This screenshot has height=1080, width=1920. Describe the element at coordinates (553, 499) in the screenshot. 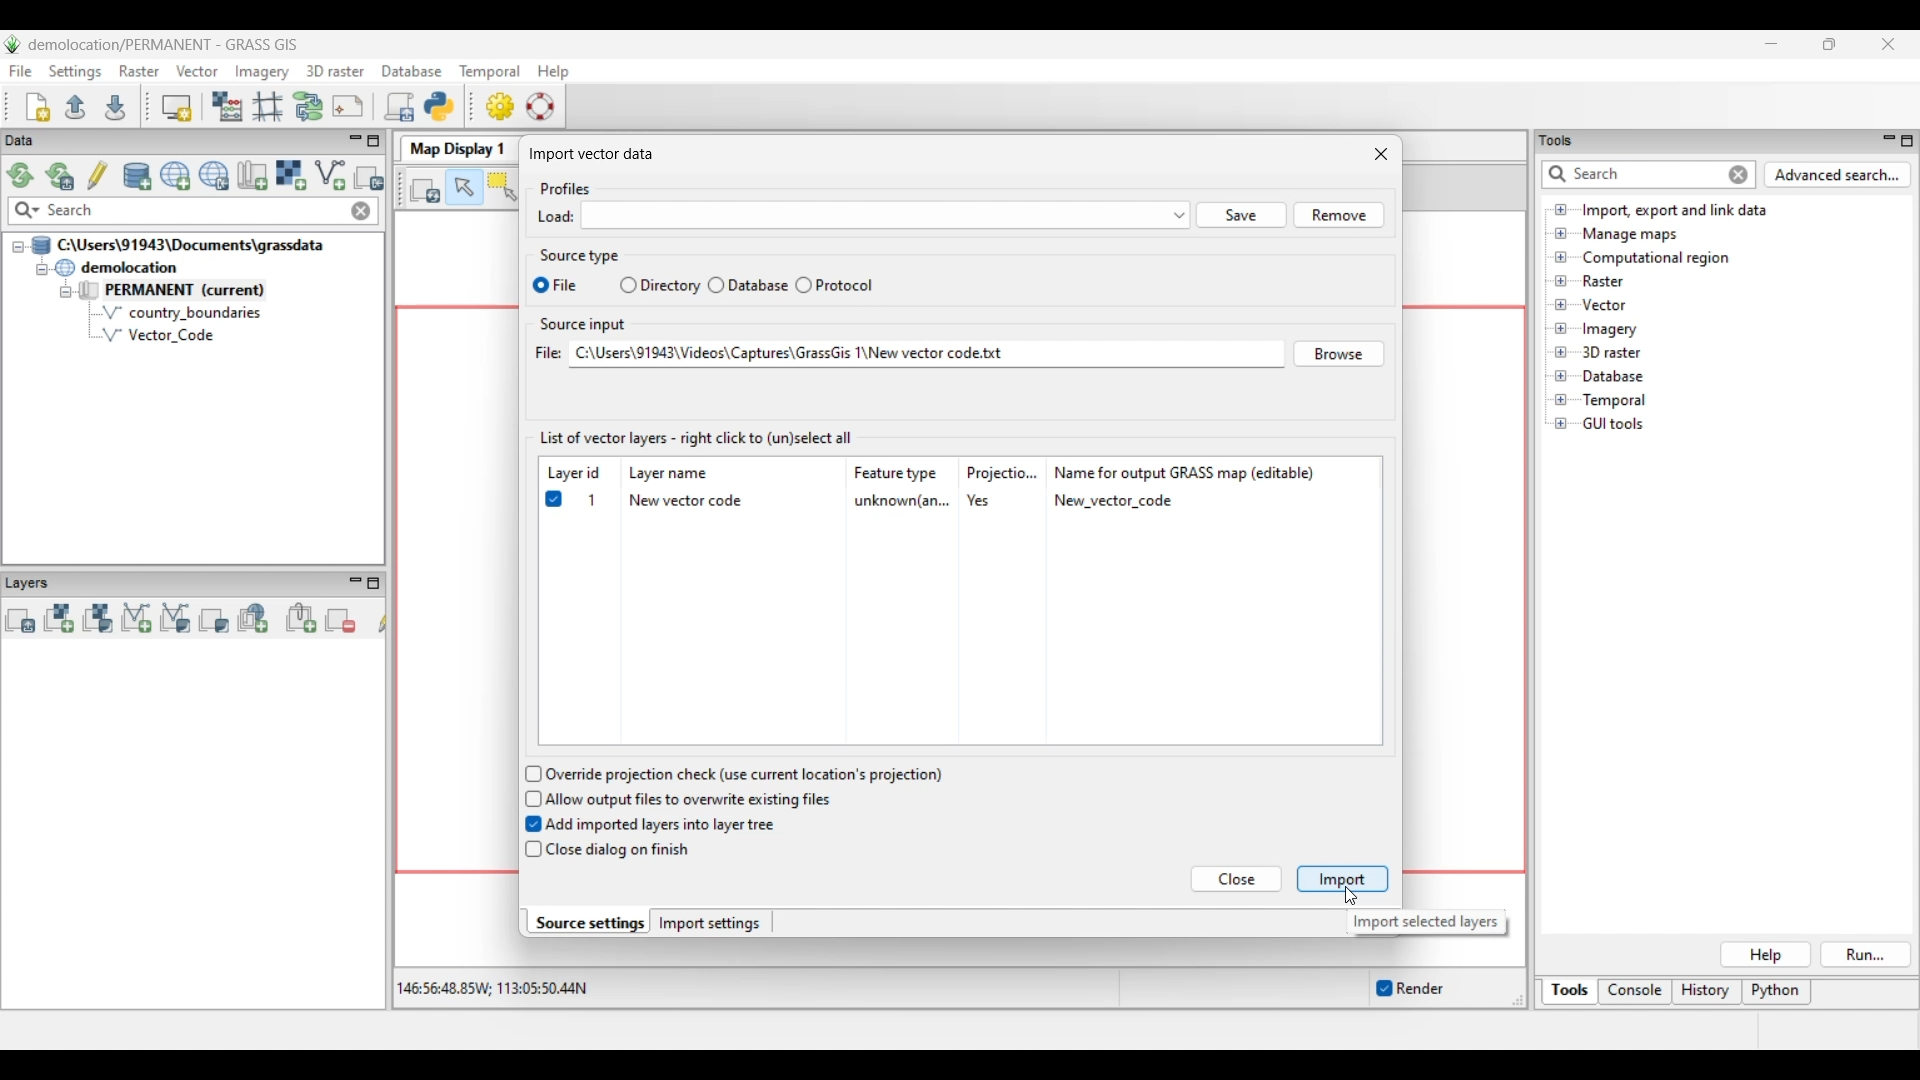

I see `Checked to show selected file` at that location.